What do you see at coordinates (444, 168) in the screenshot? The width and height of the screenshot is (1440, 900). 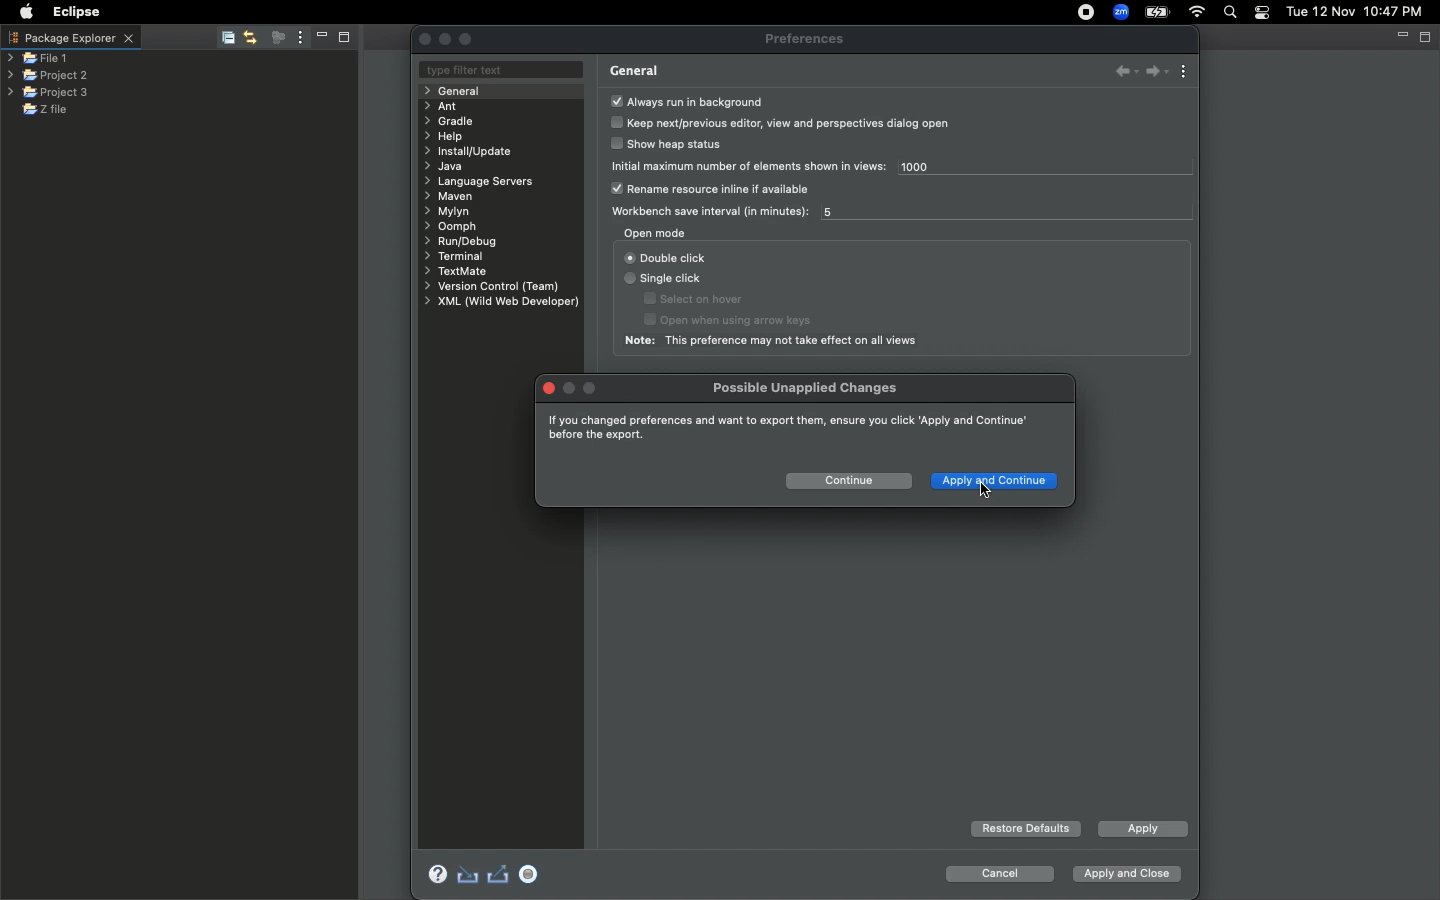 I see `Java` at bounding box center [444, 168].